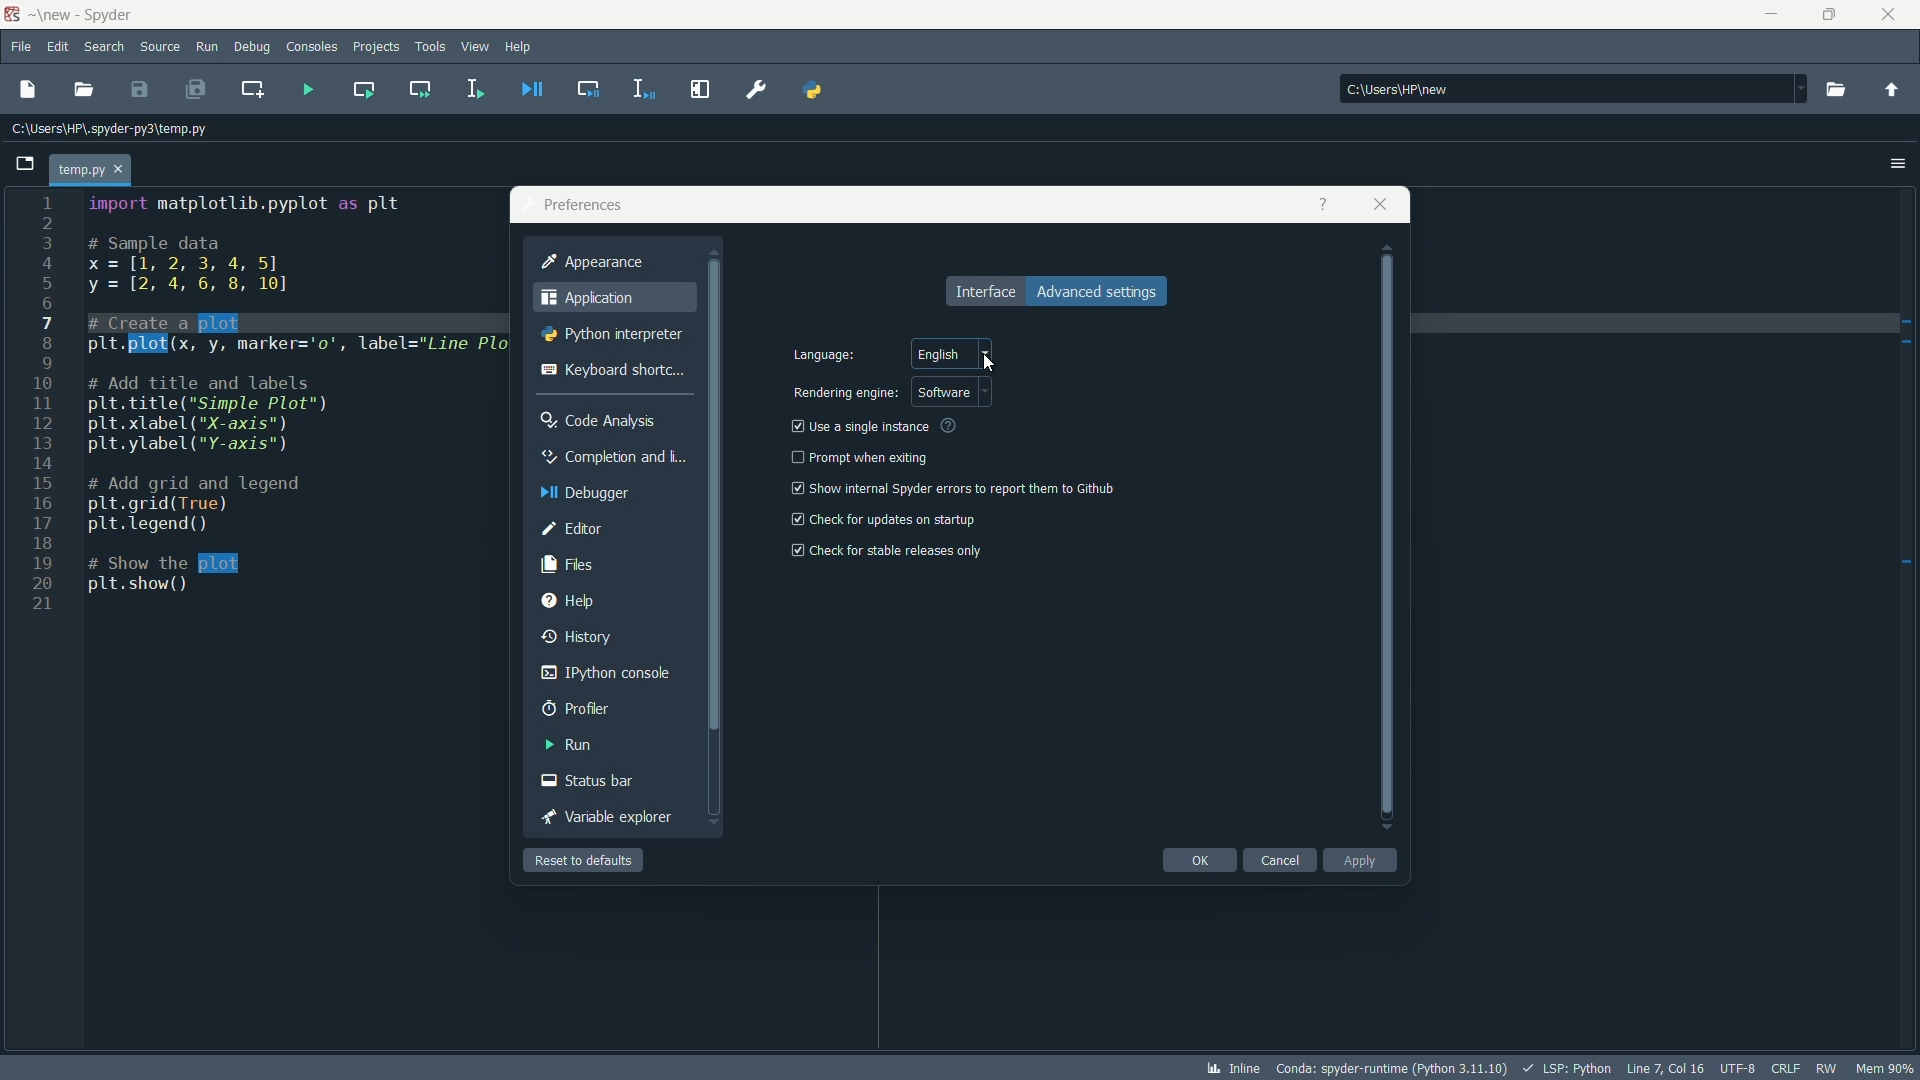  I want to click on new file, so click(28, 90).